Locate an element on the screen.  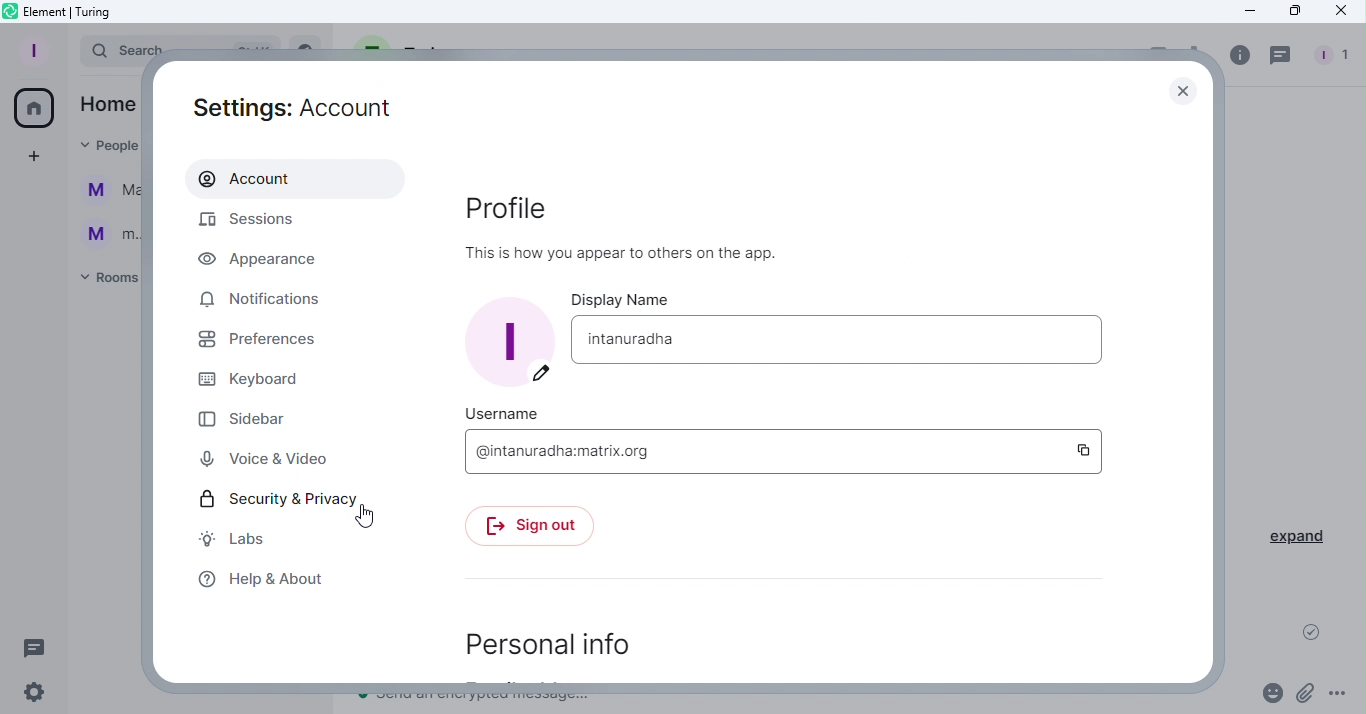
Help and about is located at coordinates (265, 582).